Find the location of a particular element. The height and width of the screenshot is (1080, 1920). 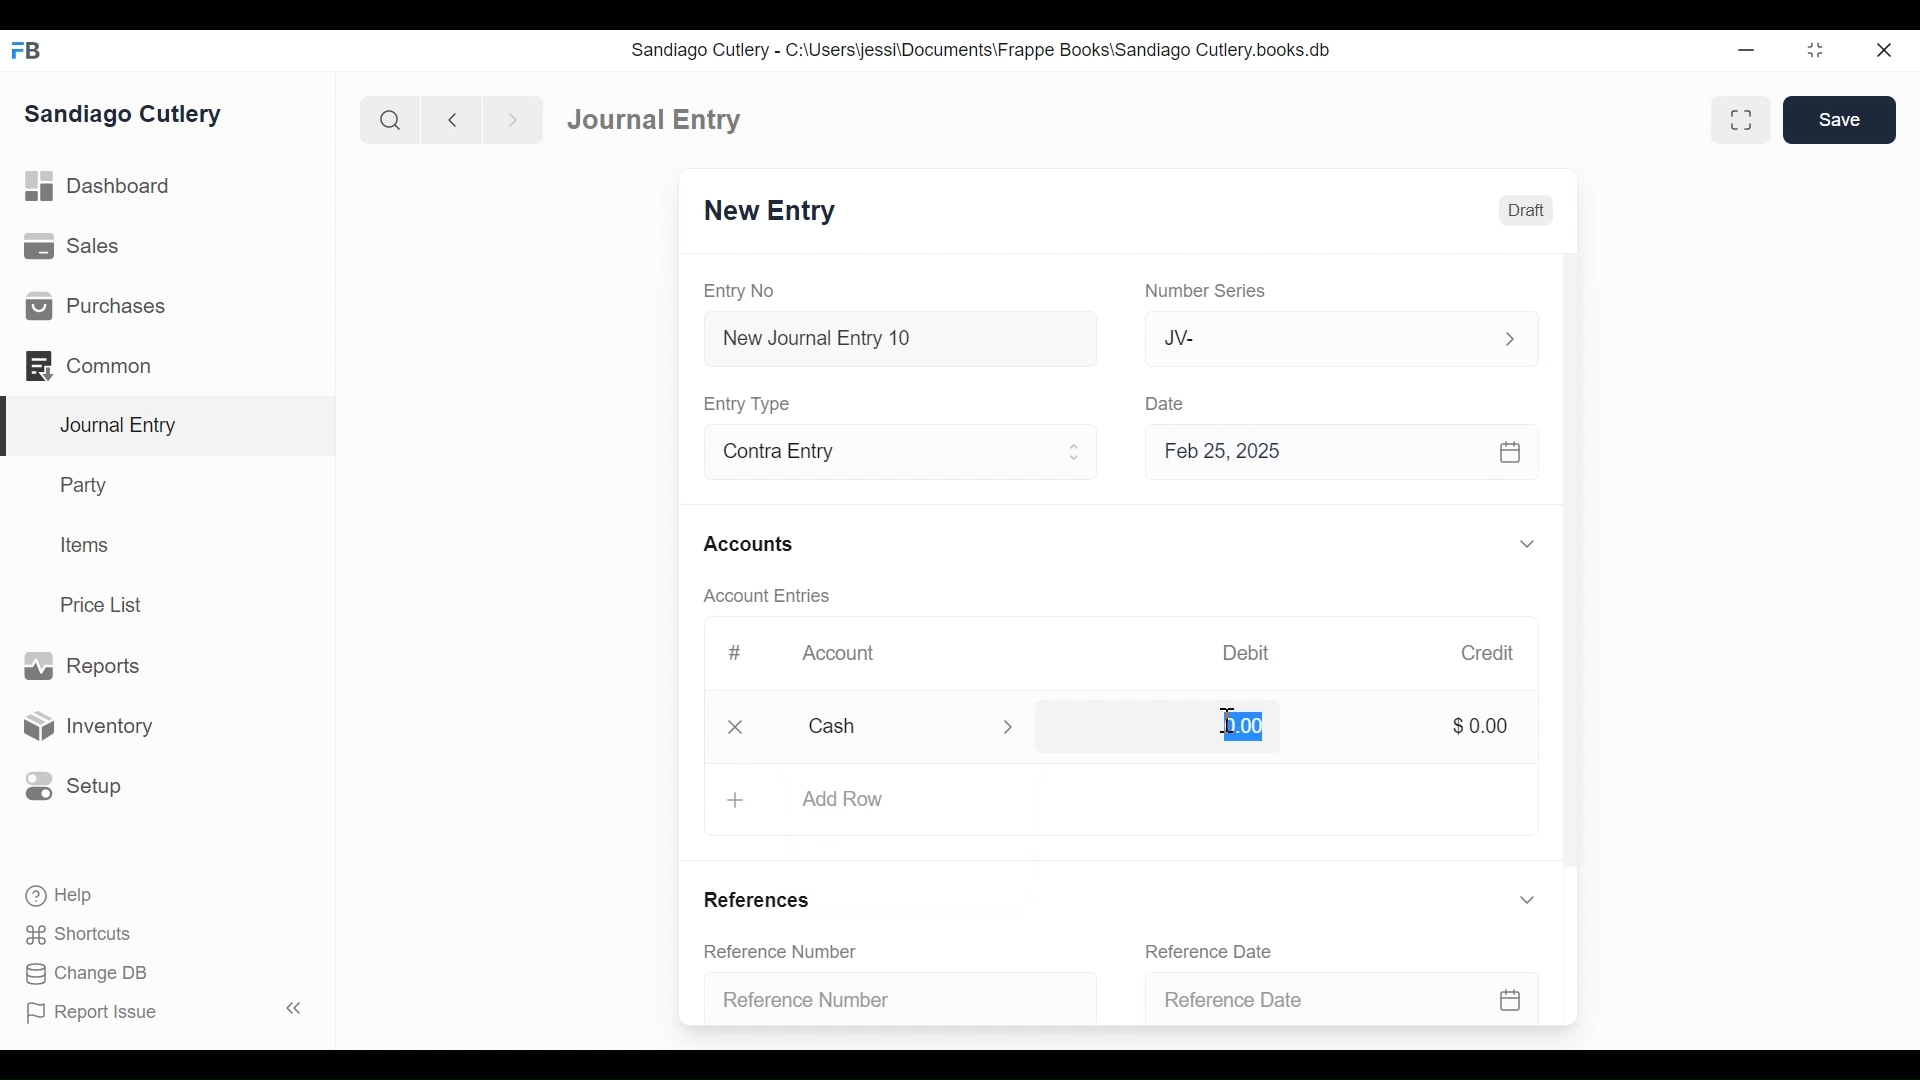

Feb 25, 2025 is located at coordinates (1344, 456).